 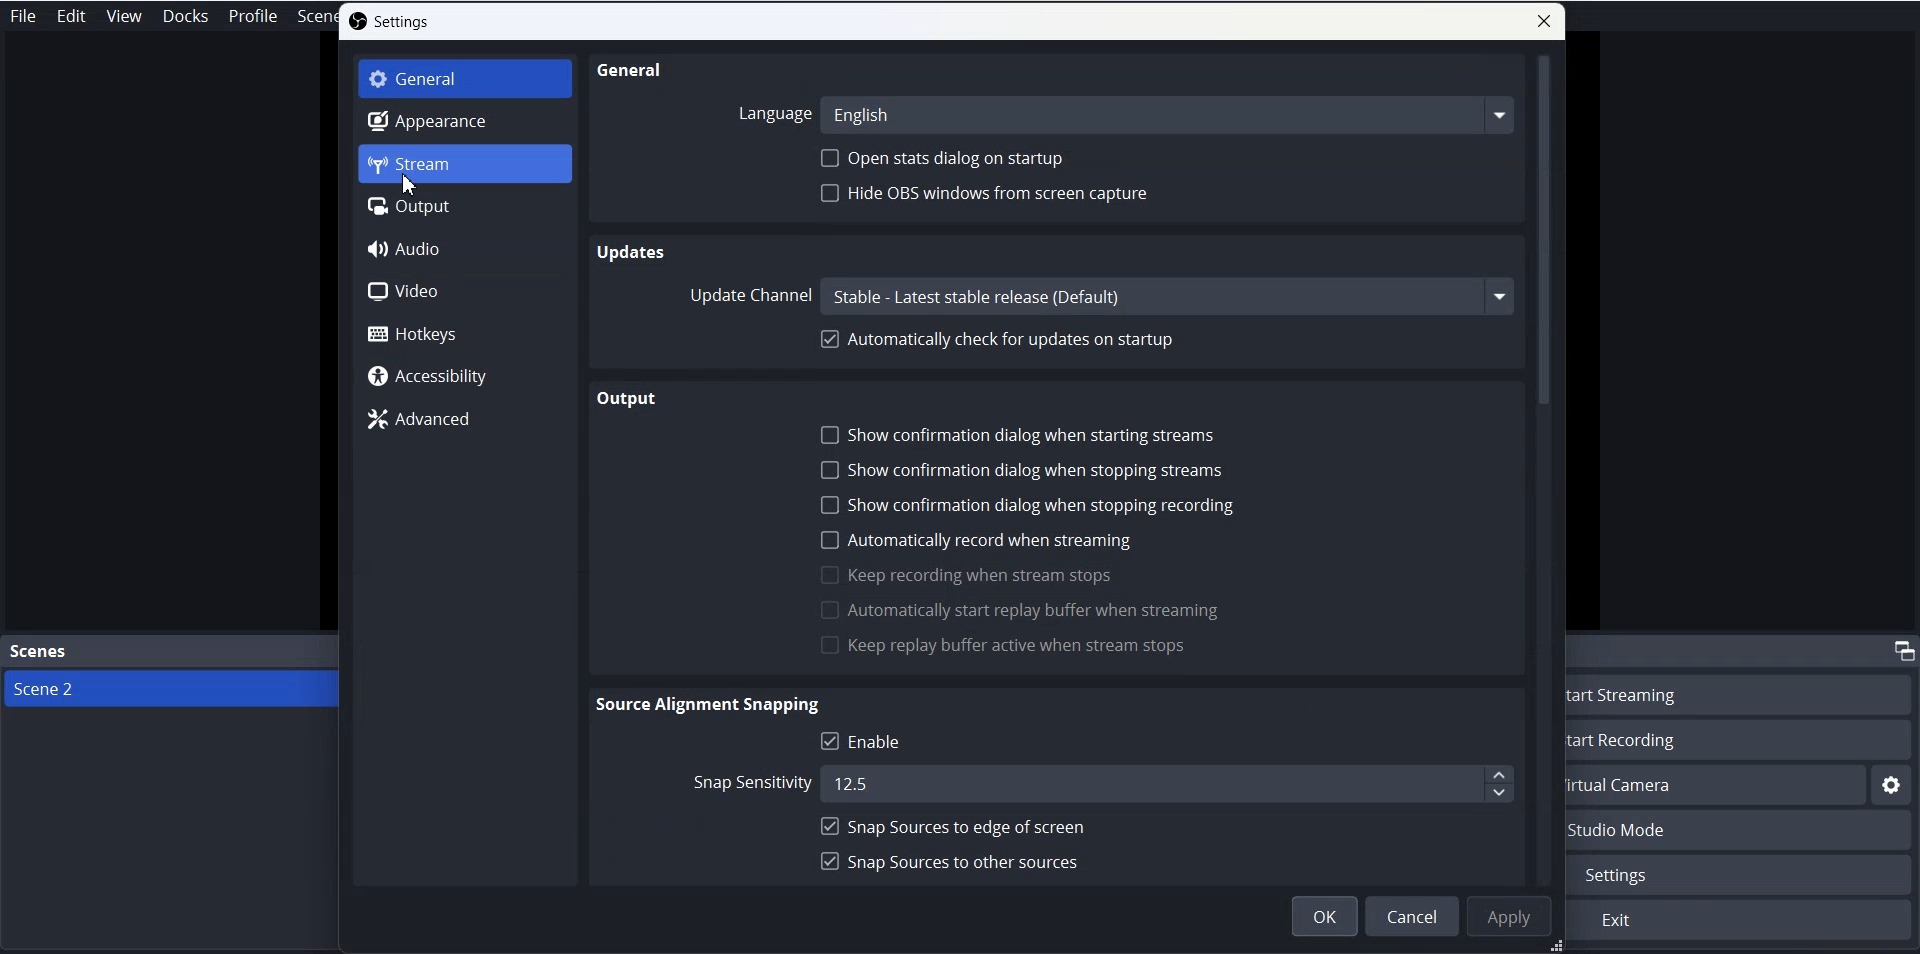 What do you see at coordinates (635, 71) in the screenshot?
I see `General` at bounding box center [635, 71].